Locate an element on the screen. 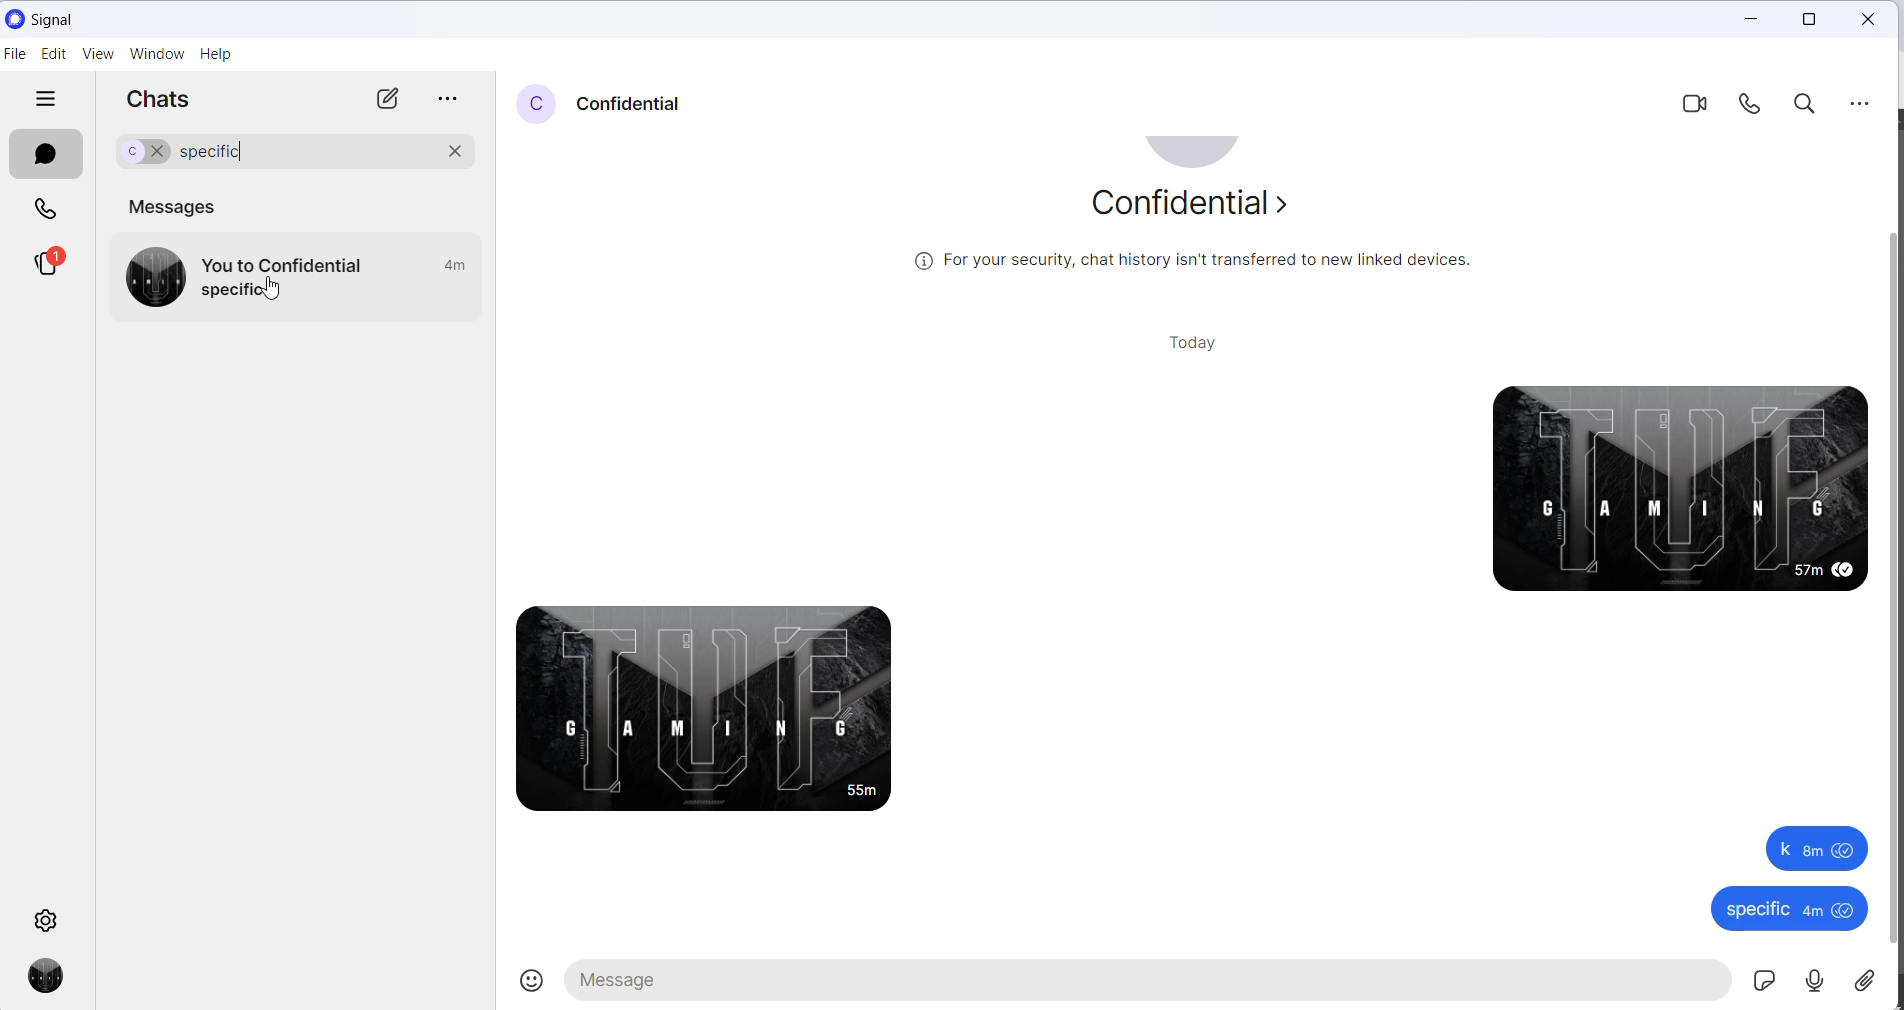 This screenshot has width=1904, height=1010. search in chat is located at coordinates (1805, 103).